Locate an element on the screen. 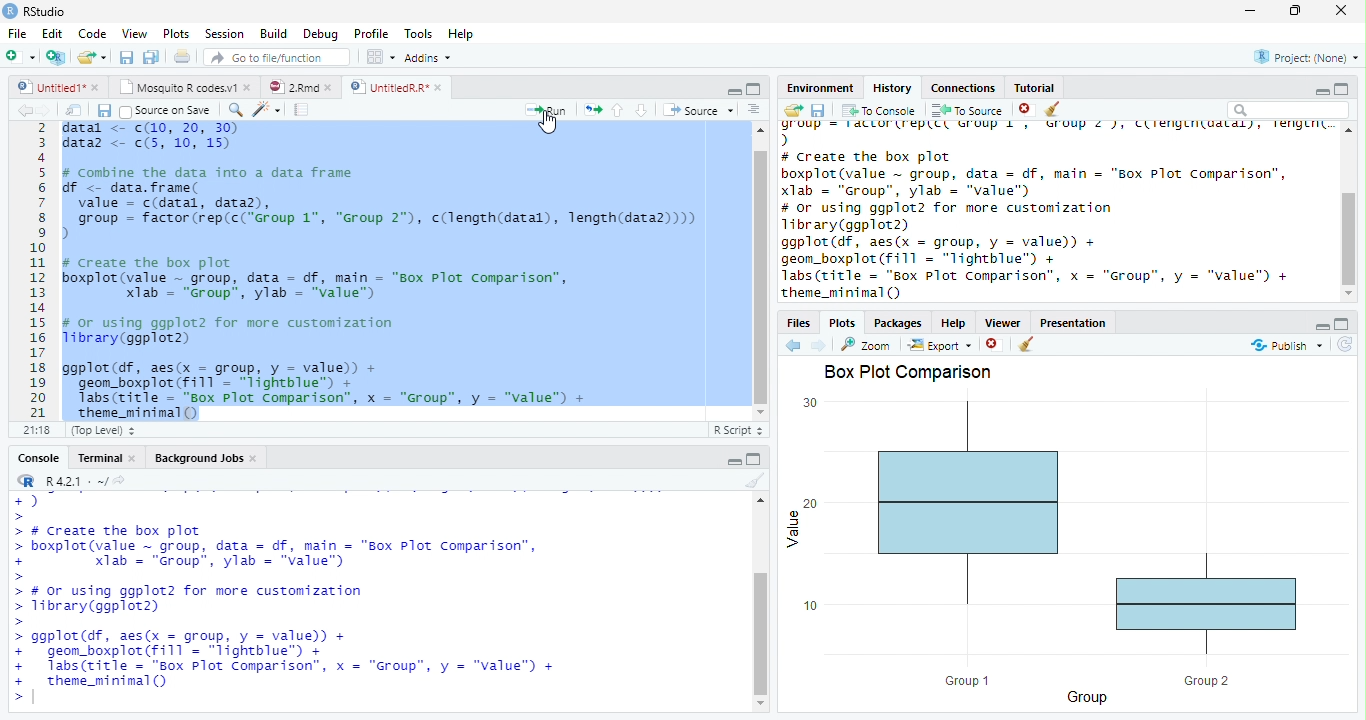 The height and width of the screenshot is (720, 1366). File is located at coordinates (17, 33).